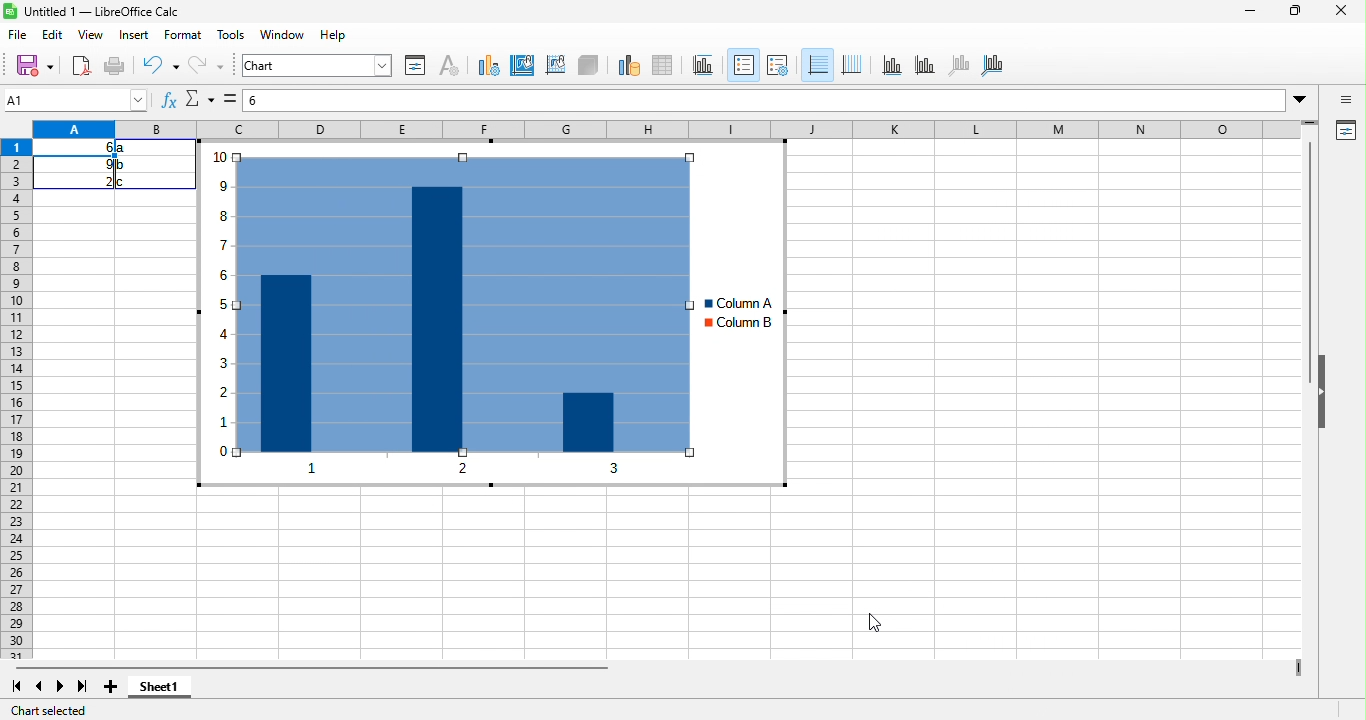  I want to click on c, so click(124, 182).